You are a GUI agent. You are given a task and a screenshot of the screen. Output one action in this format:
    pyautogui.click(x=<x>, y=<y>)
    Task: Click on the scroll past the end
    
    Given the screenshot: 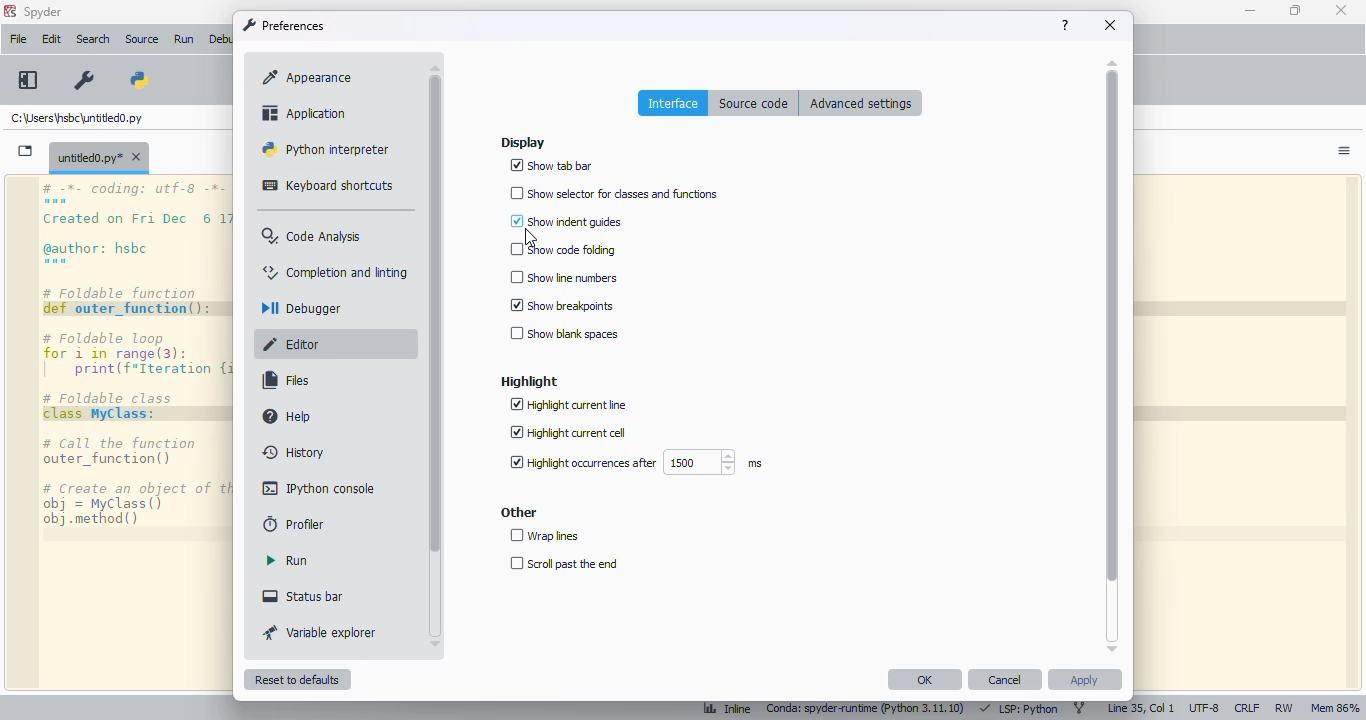 What is the action you would take?
    pyautogui.click(x=563, y=564)
    